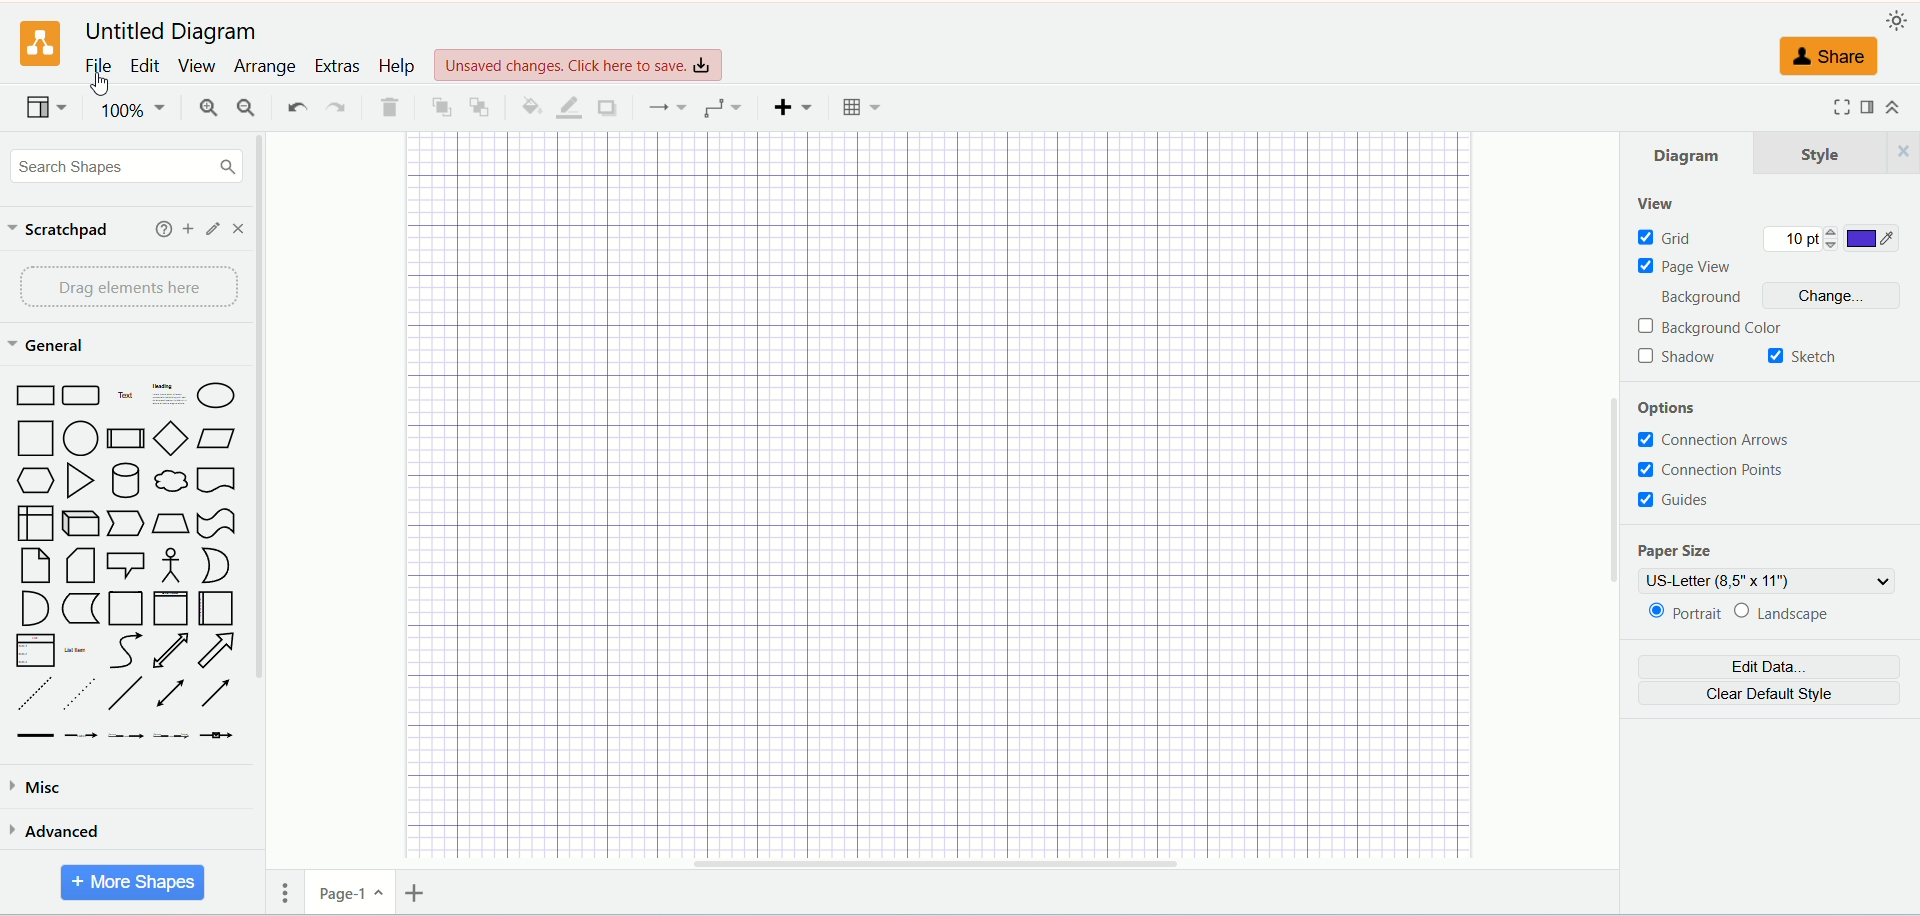  Describe the element at coordinates (82, 568) in the screenshot. I see `Card` at that location.